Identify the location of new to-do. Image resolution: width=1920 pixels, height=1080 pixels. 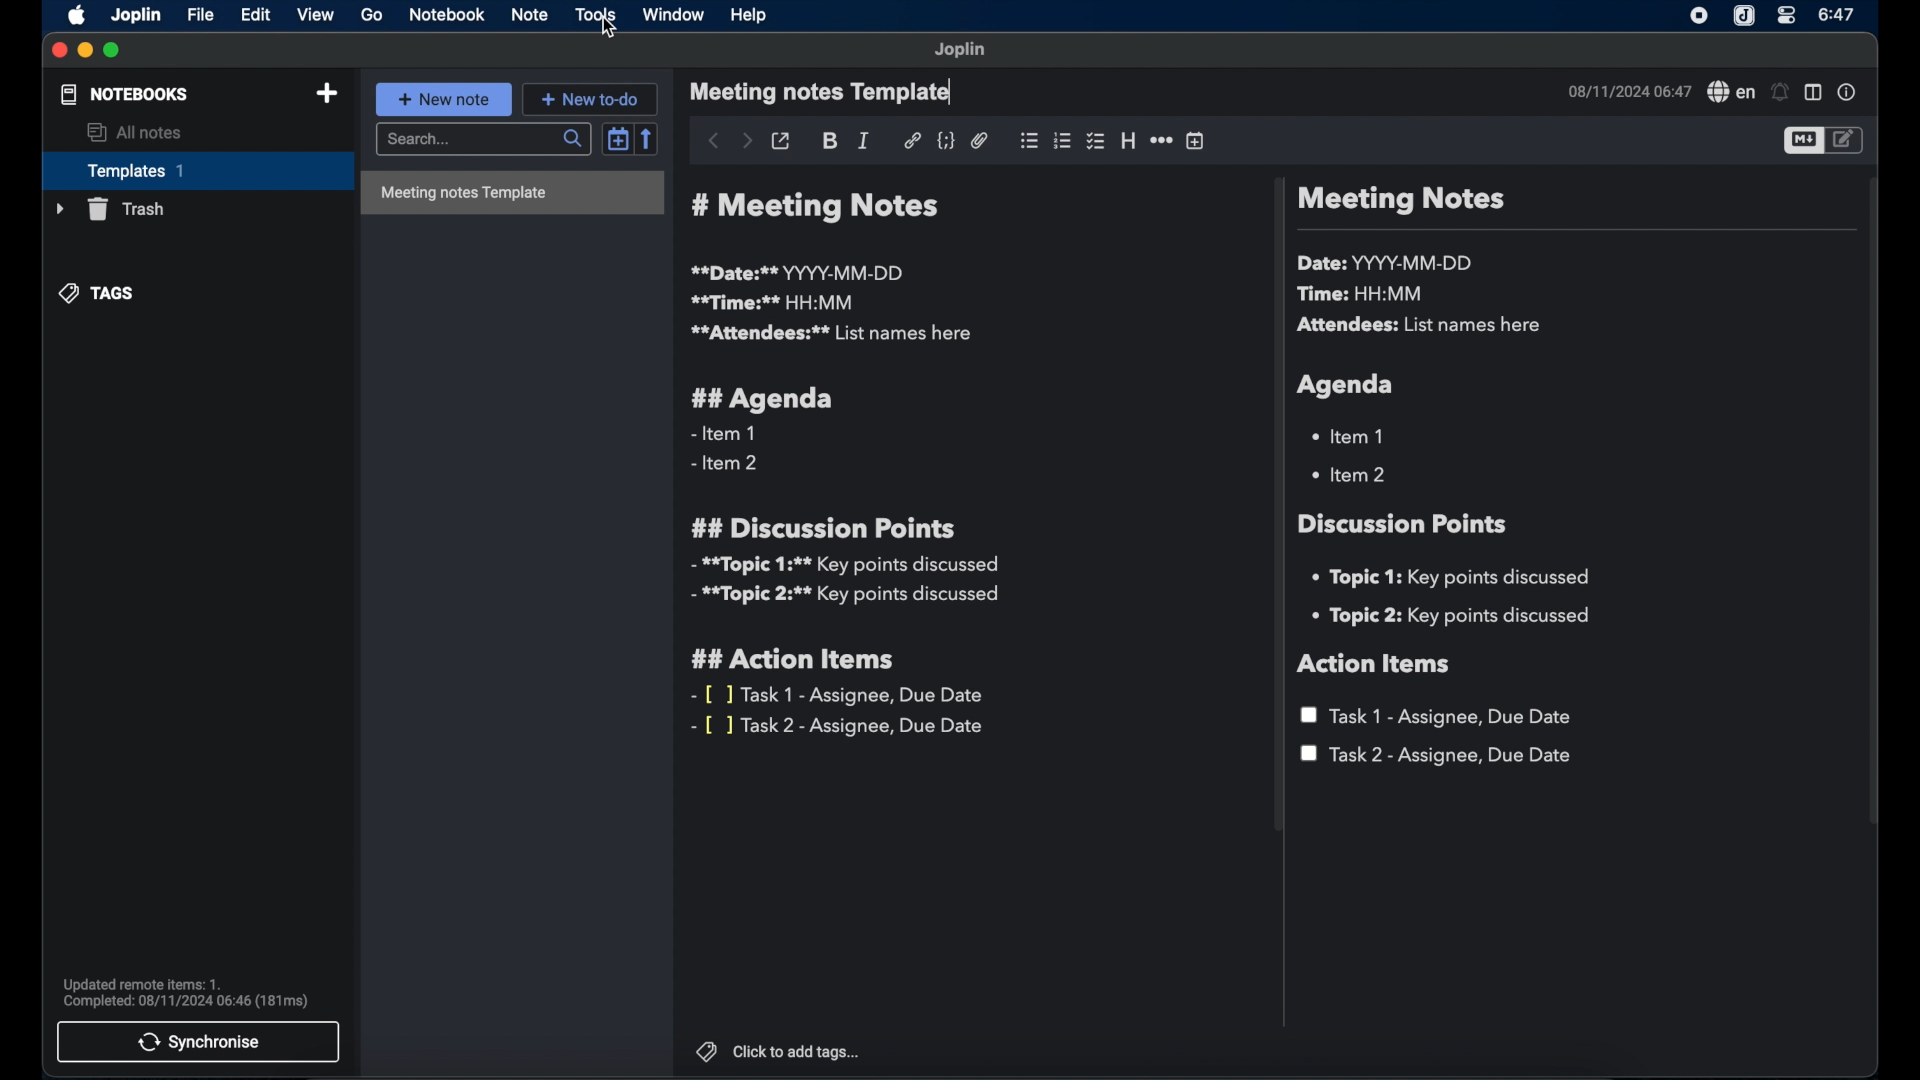
(594, 98).